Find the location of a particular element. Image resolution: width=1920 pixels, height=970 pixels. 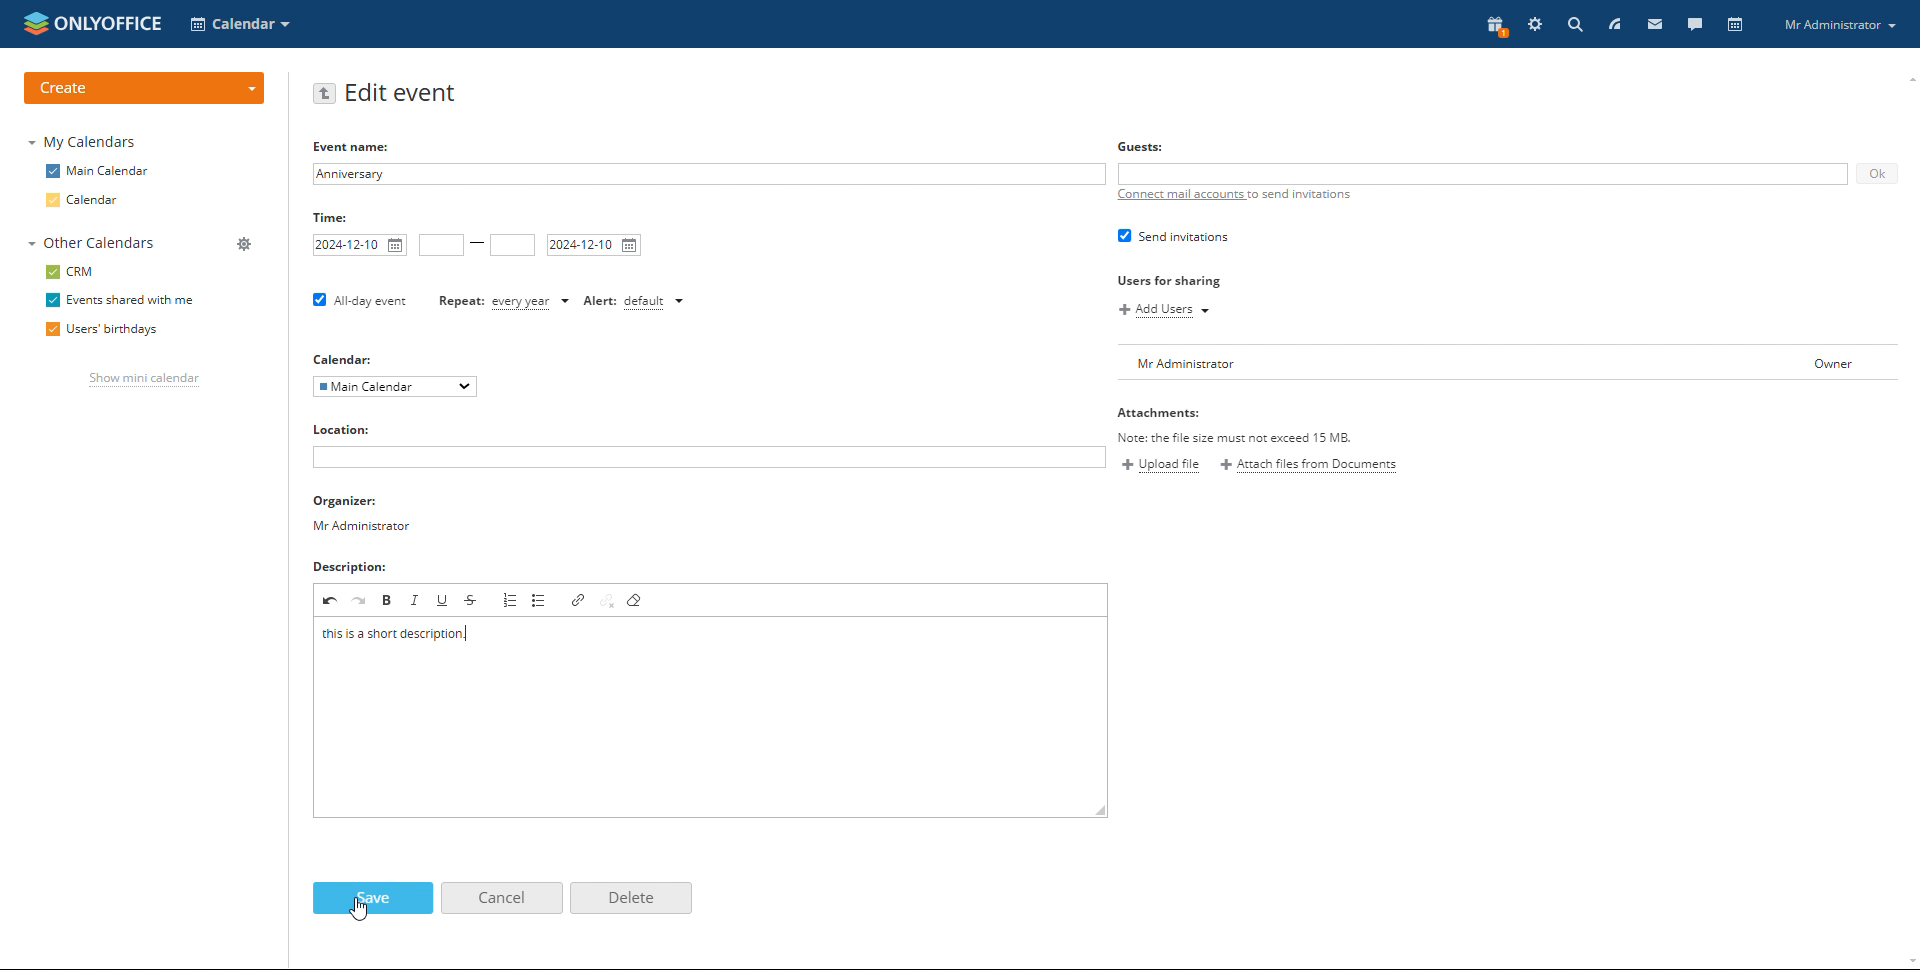

show mini calendar is located at coordinates (142, 380).